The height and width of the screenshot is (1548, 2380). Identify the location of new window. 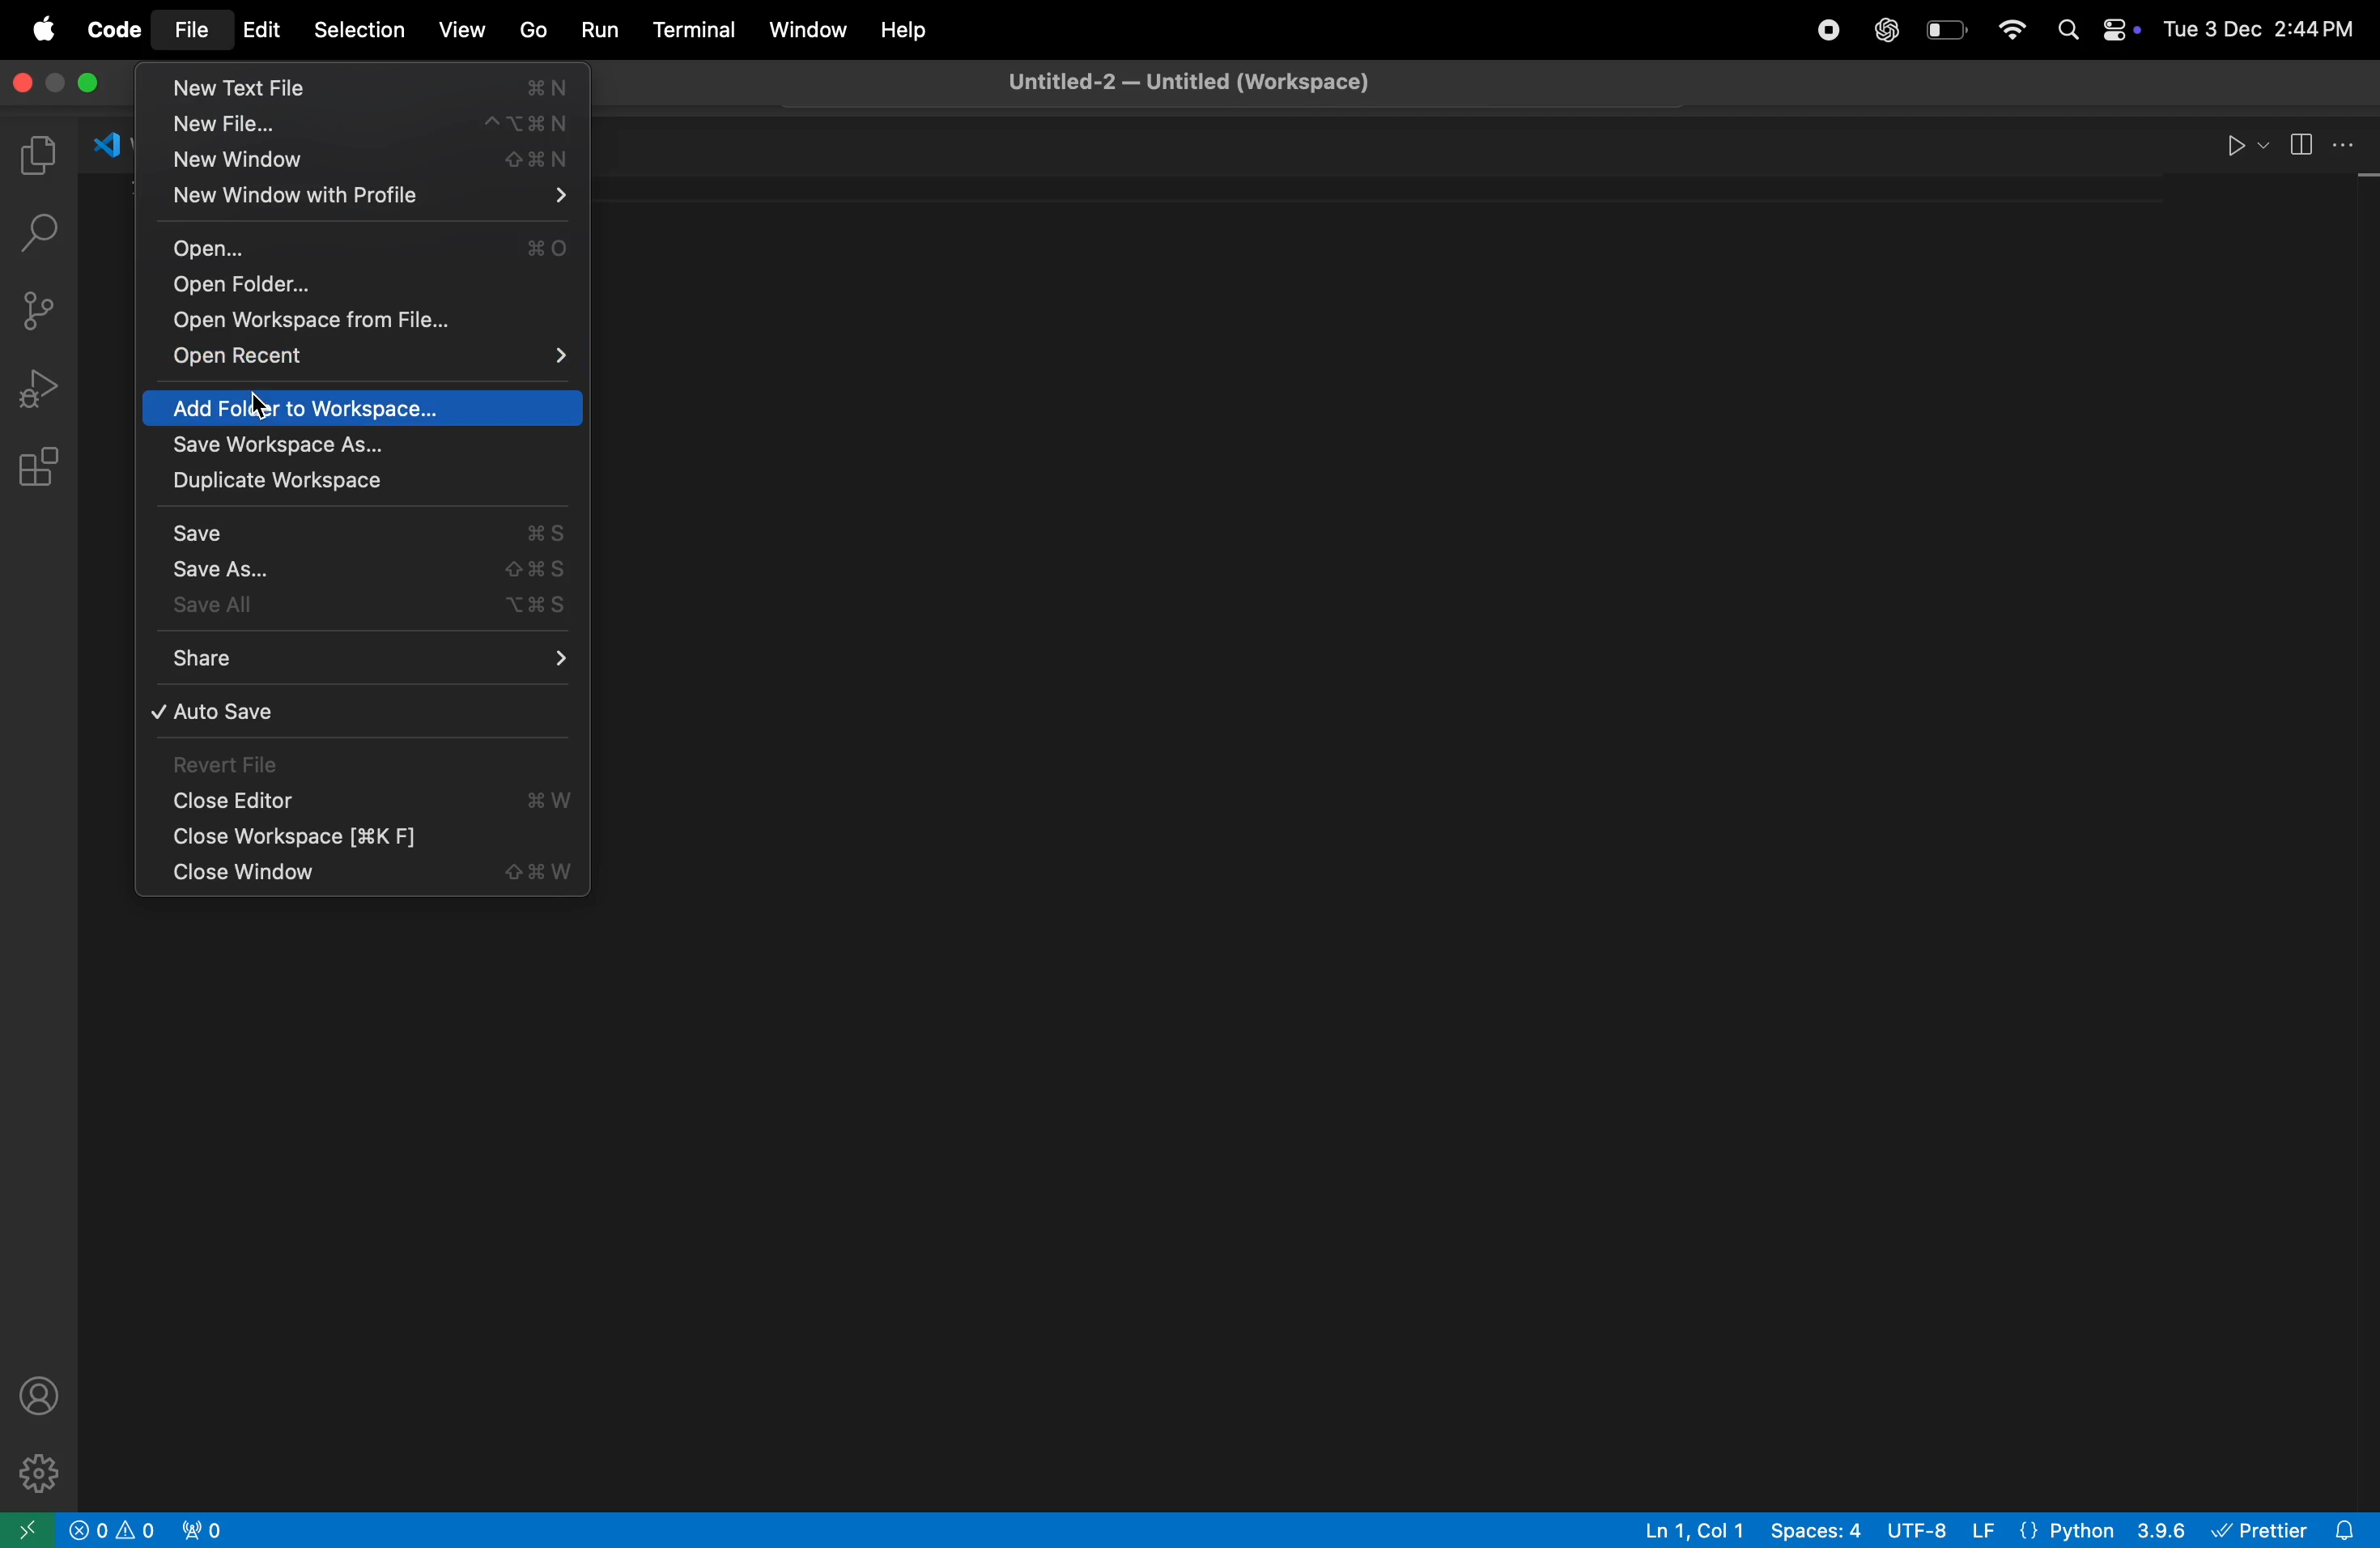
(365, 159).